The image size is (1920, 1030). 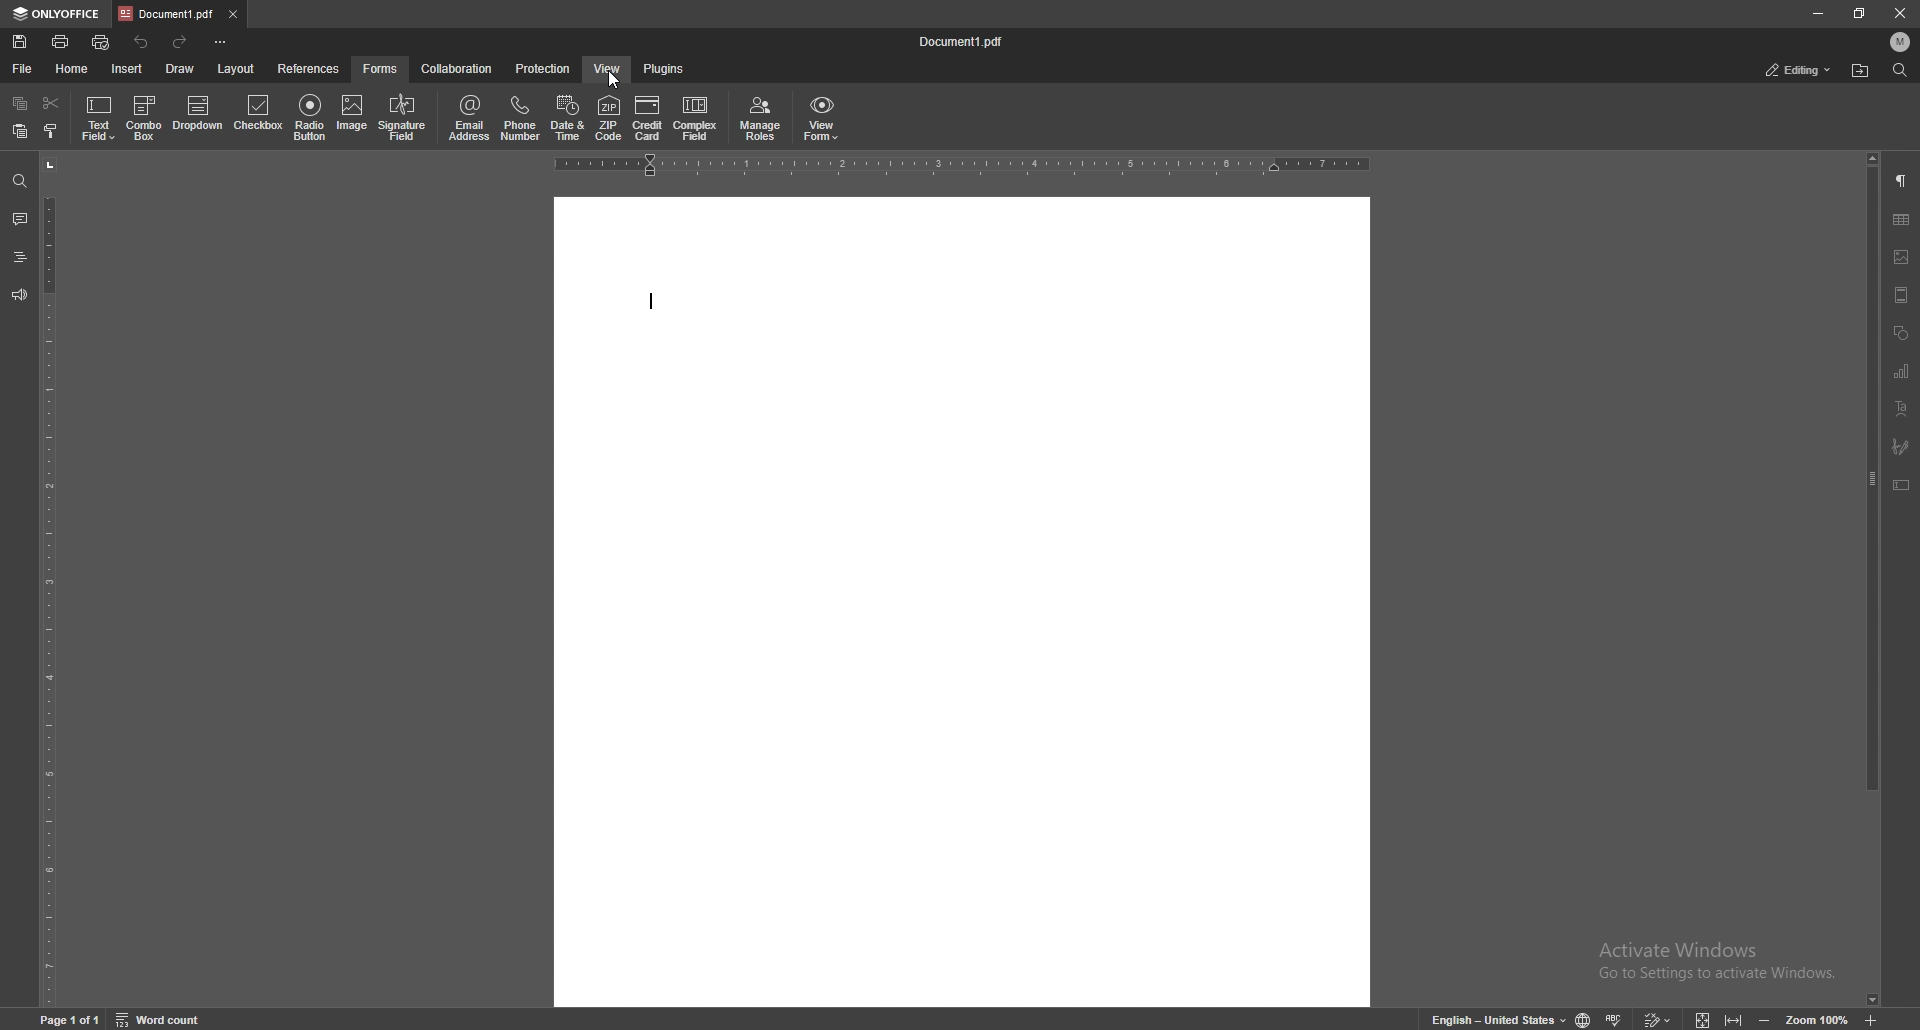 I want to click on minimize, so click(x=1819, y=14).